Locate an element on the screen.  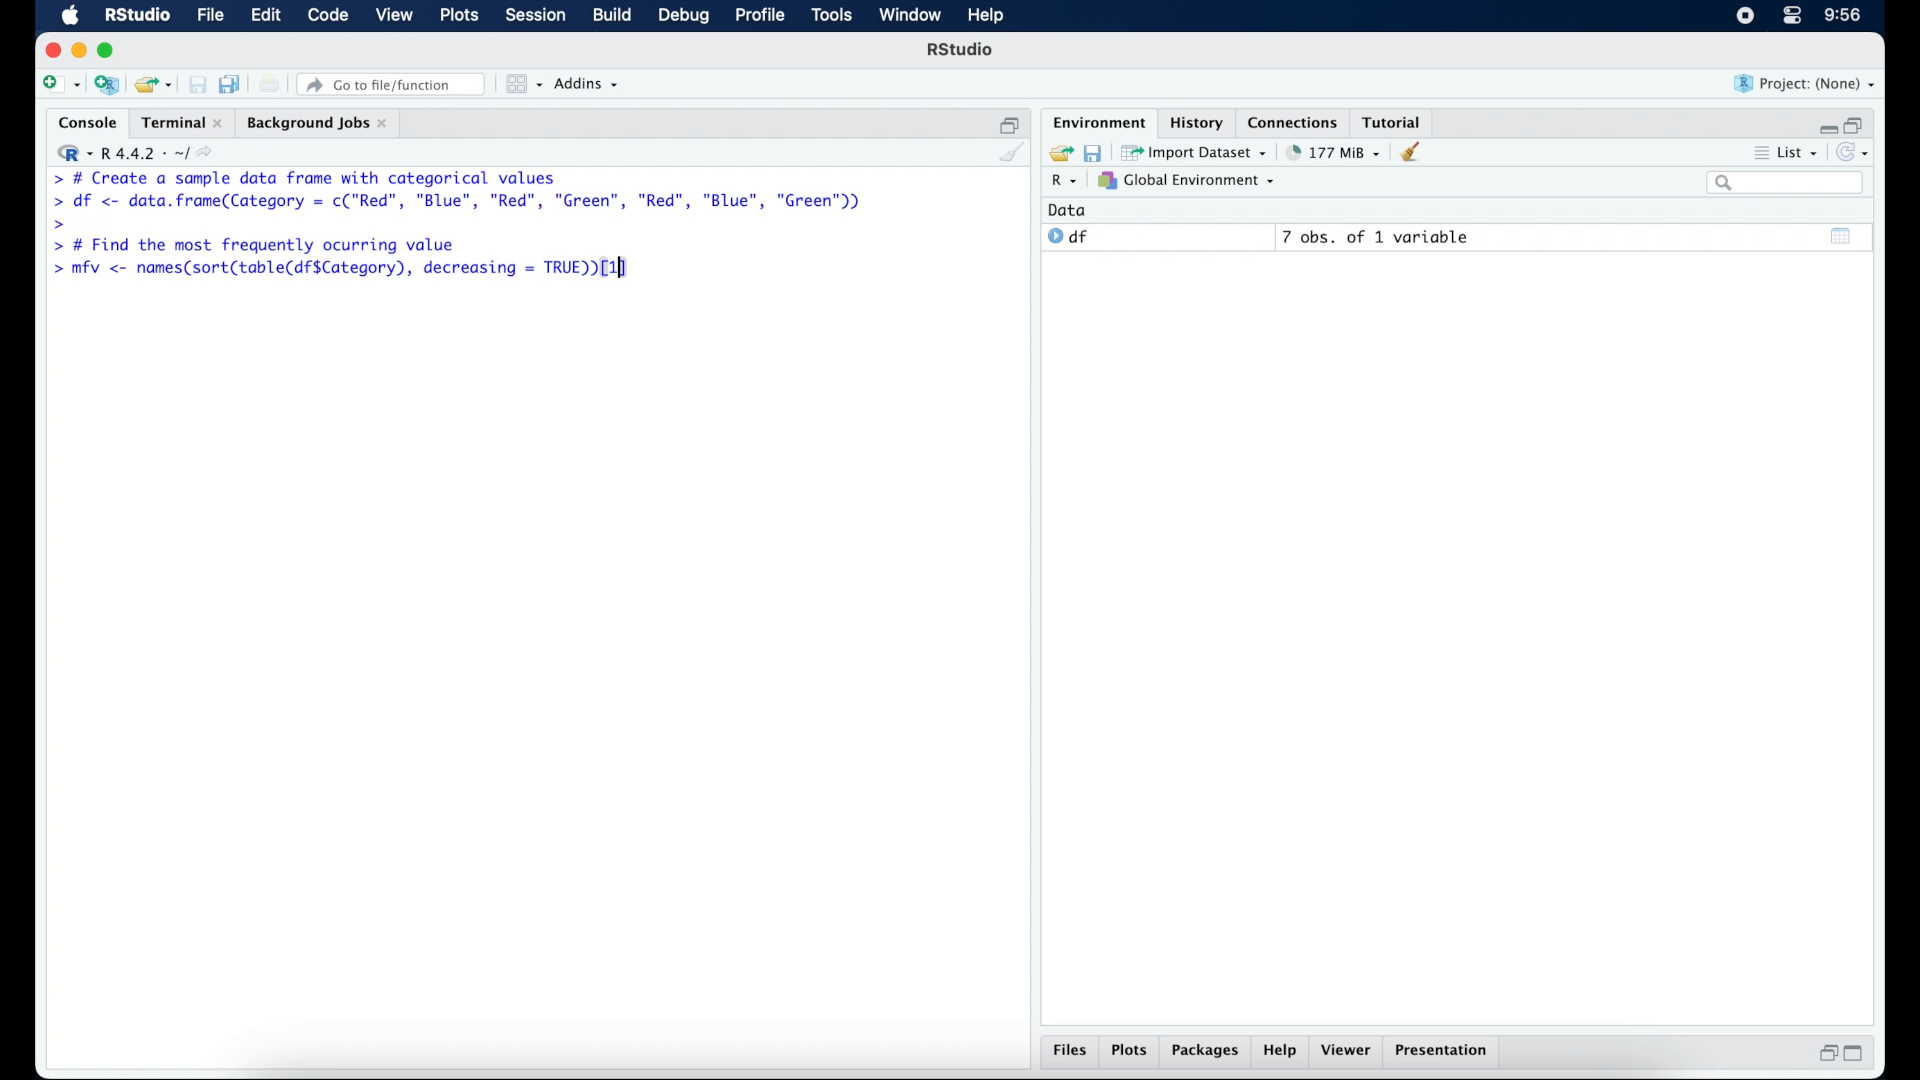
R is located at coordinates (1068, 182).